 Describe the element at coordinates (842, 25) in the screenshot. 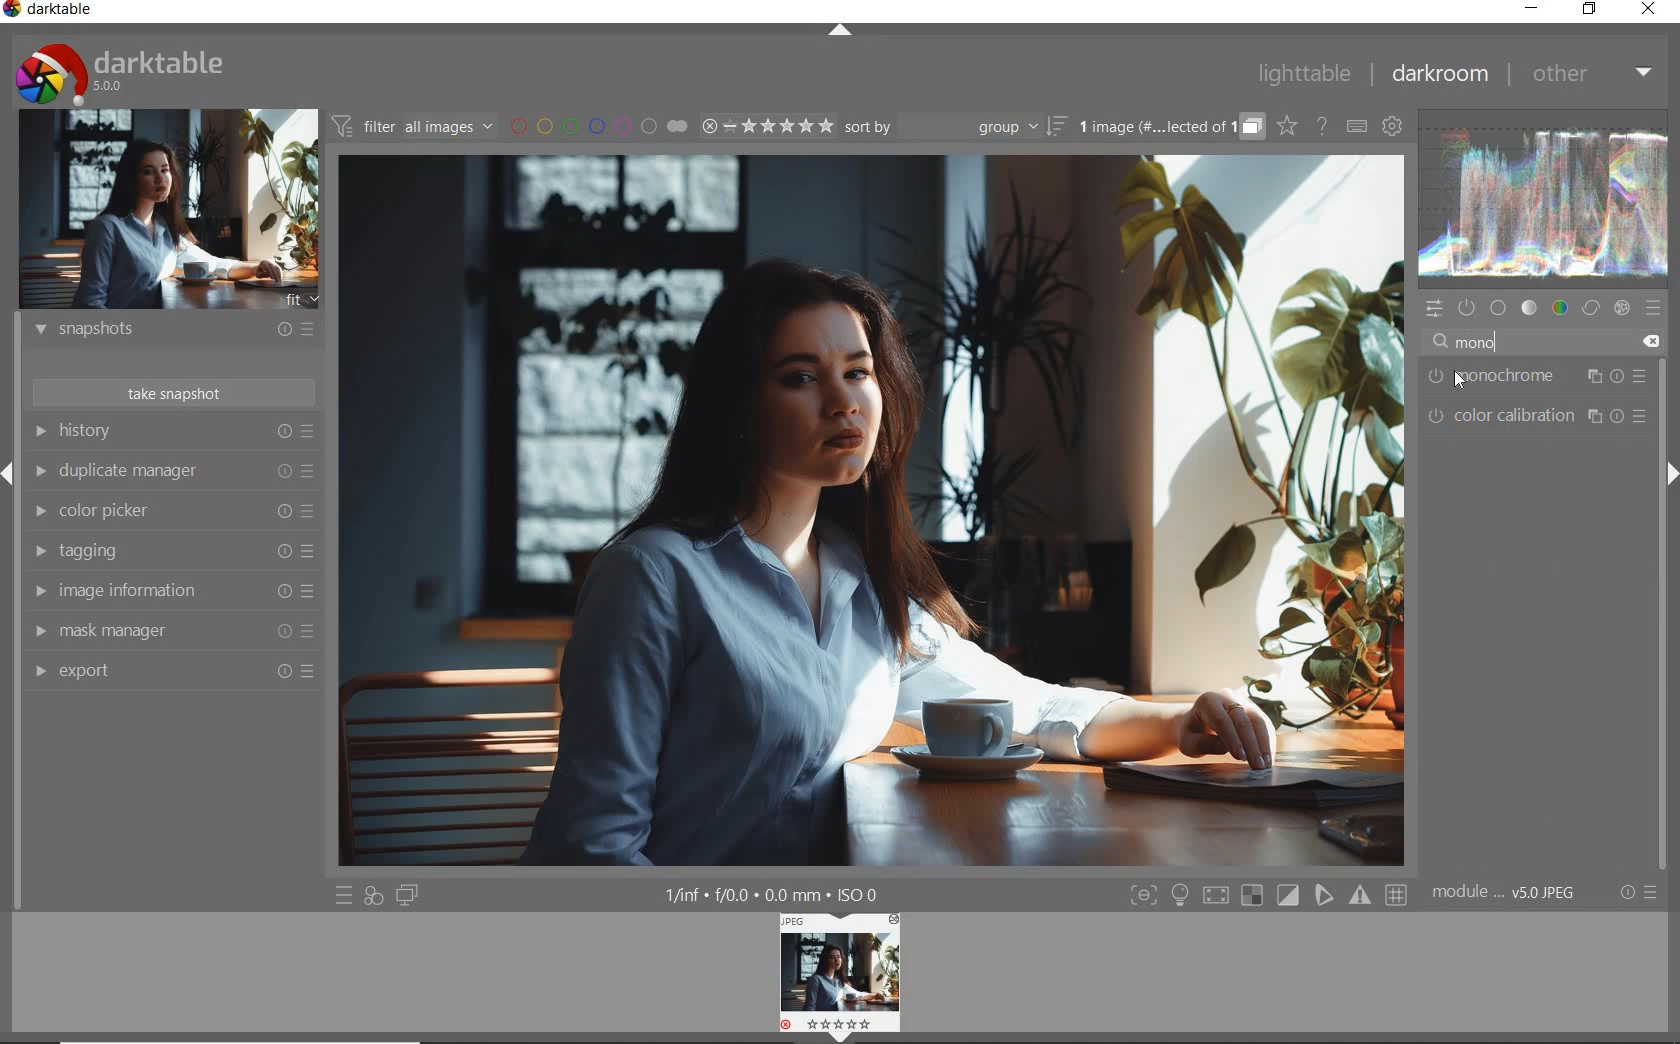

I see `expand/collapse` at that location.